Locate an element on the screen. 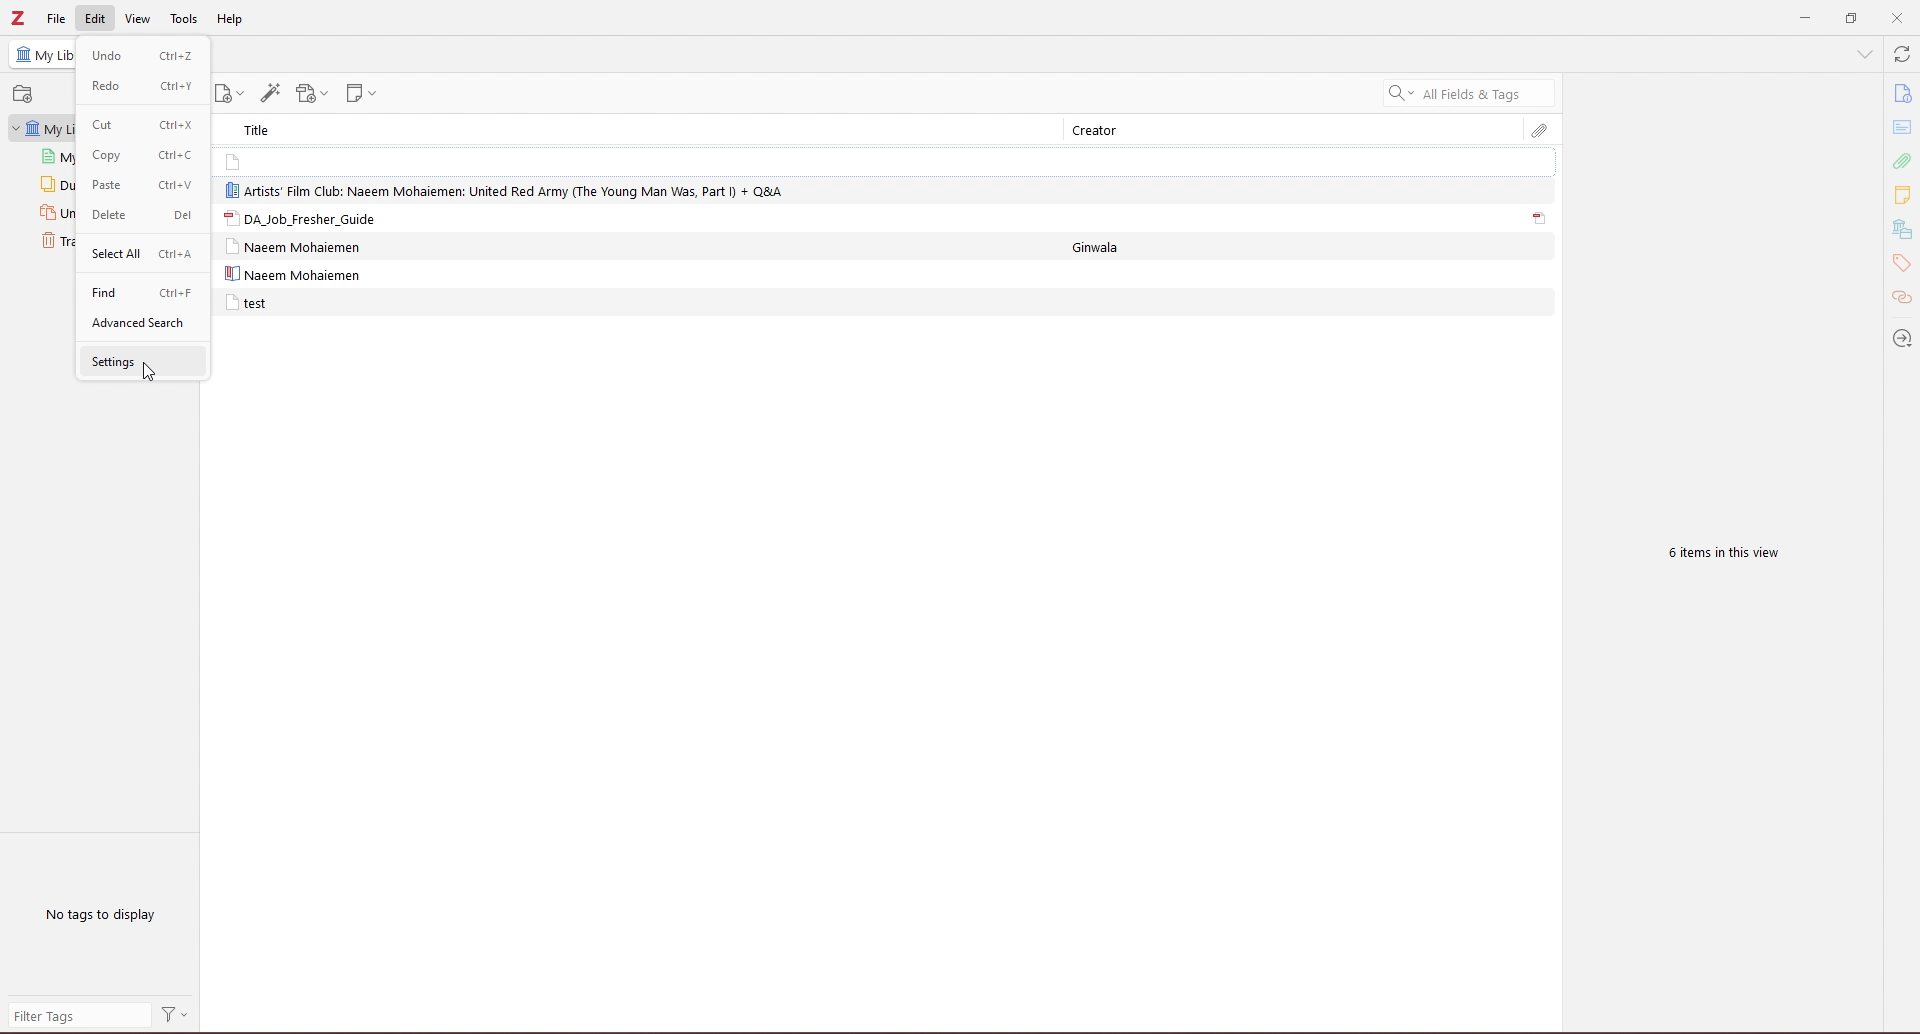 The height and width of the screenshot is (1034, 1920). paste is located at coordinates (145, 185).